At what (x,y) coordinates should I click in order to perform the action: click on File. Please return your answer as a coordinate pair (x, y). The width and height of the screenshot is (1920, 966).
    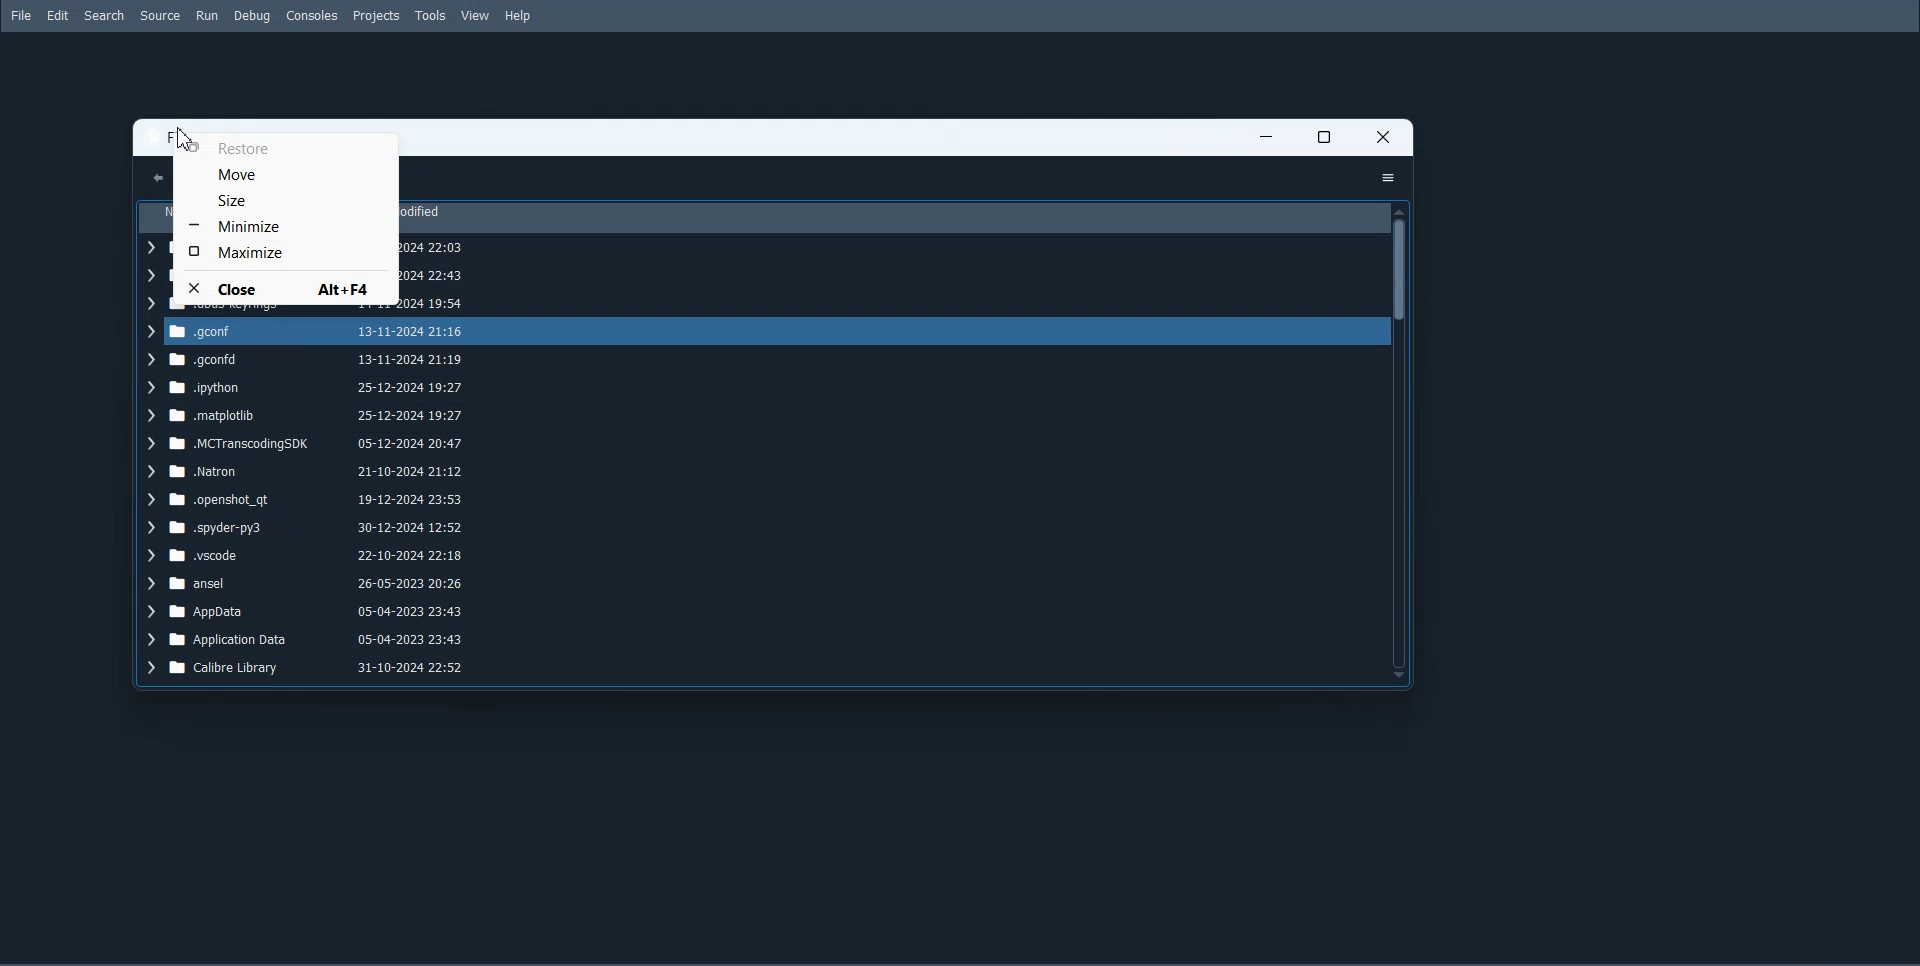
    Looking at the image, I should click on (21, 15).